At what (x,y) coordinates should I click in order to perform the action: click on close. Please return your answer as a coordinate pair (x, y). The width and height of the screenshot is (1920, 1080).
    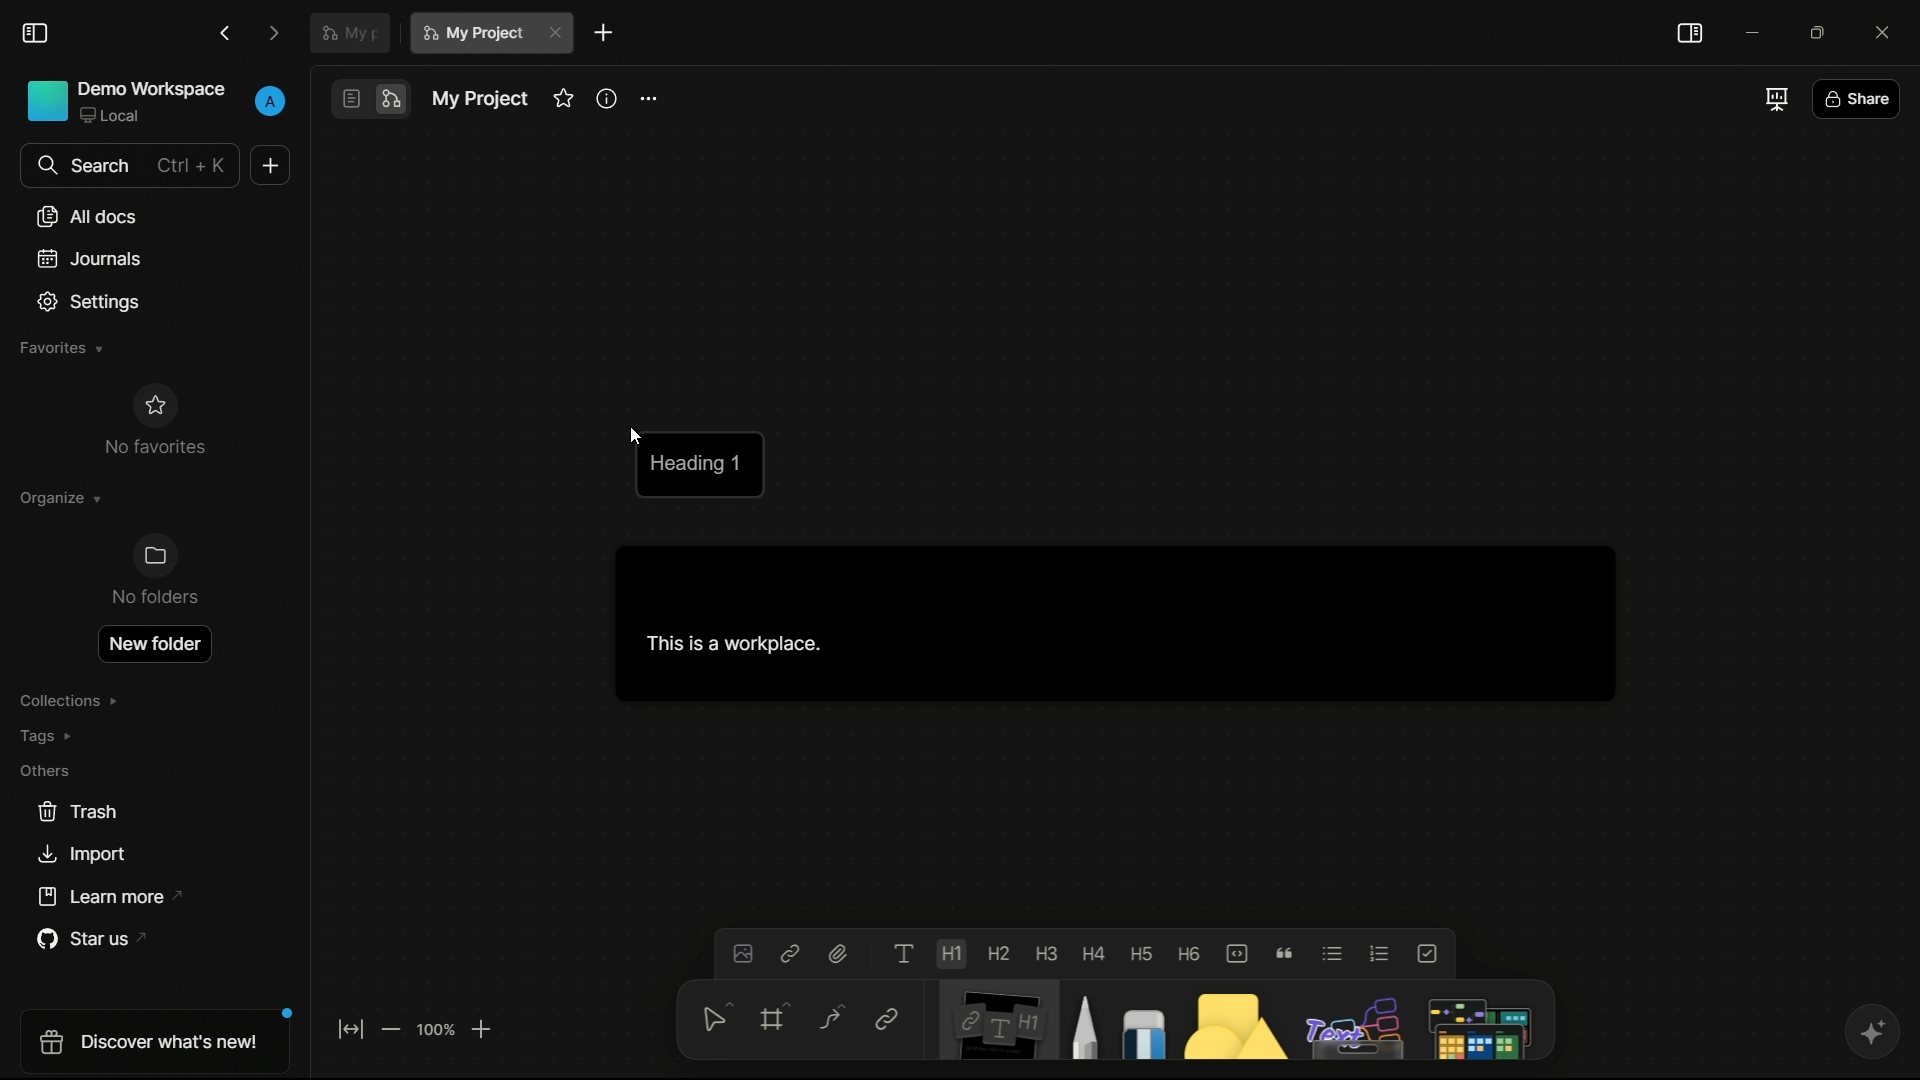
    Looking at the image, I should click on (556, 33).